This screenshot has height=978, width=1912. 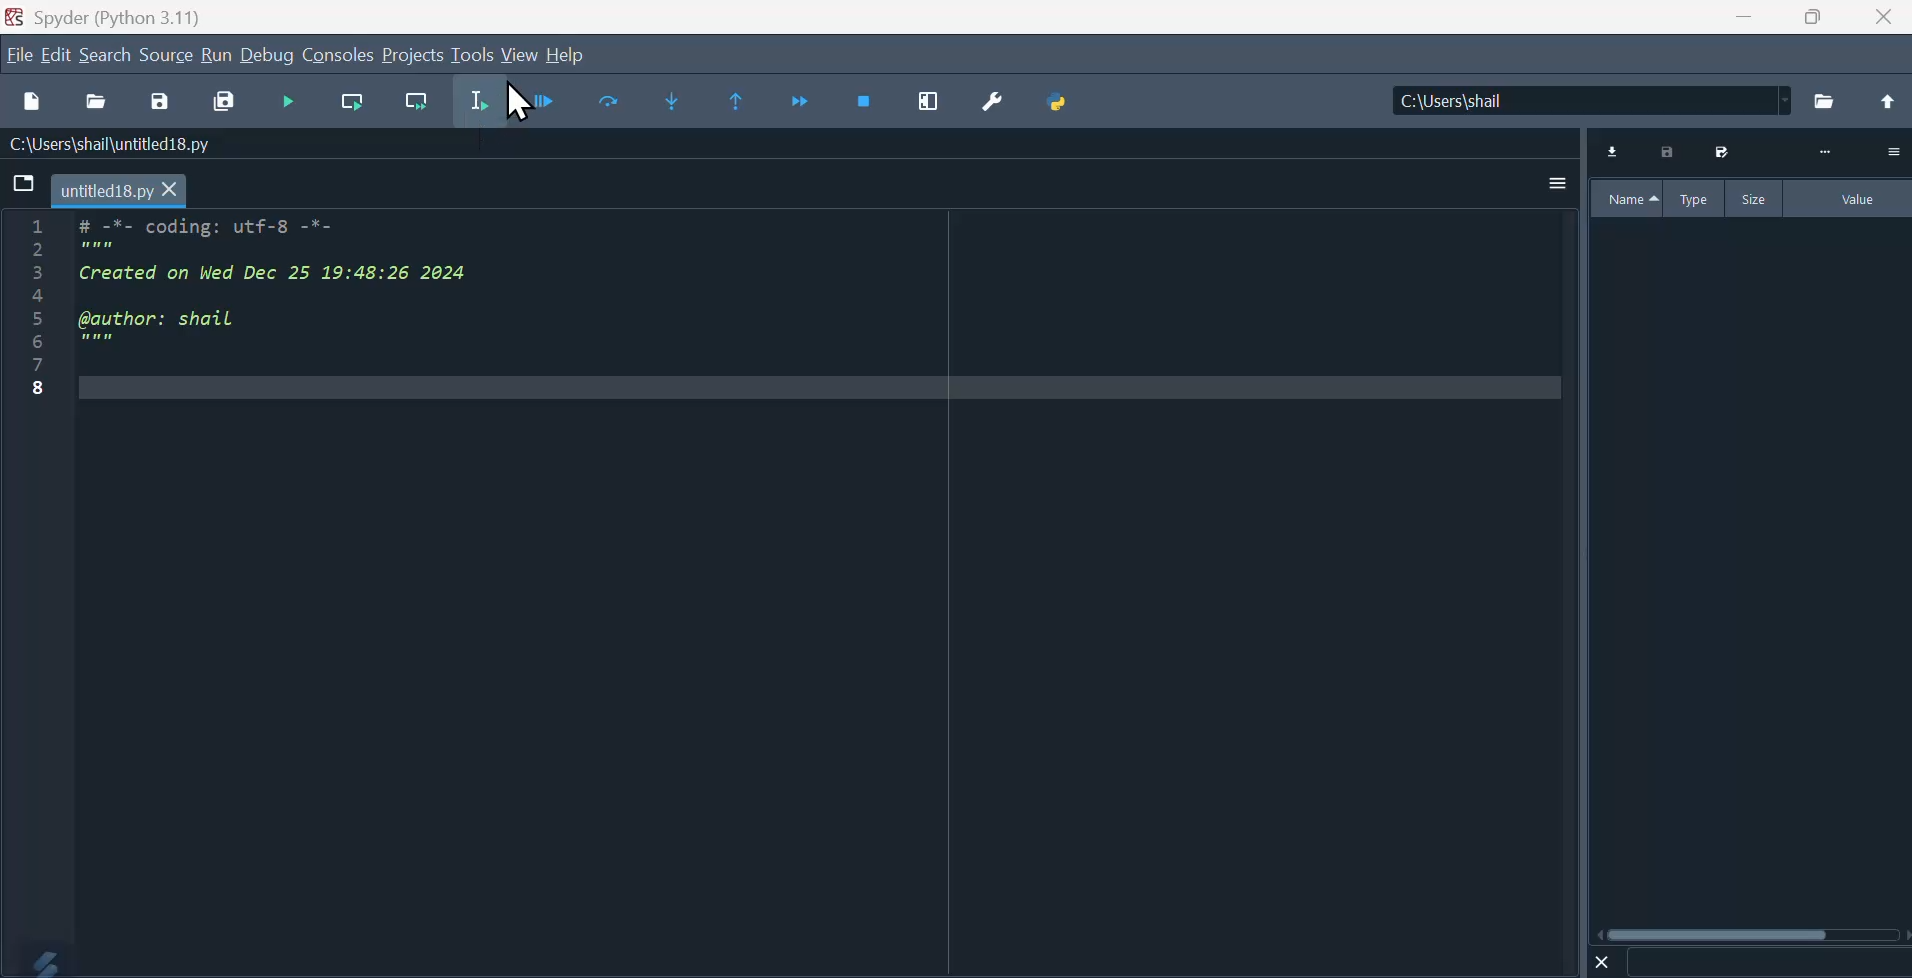 What do you see at coordinates (1669, 152) in the screenshot?
I see `Print` at bounding box center [1669, 152].